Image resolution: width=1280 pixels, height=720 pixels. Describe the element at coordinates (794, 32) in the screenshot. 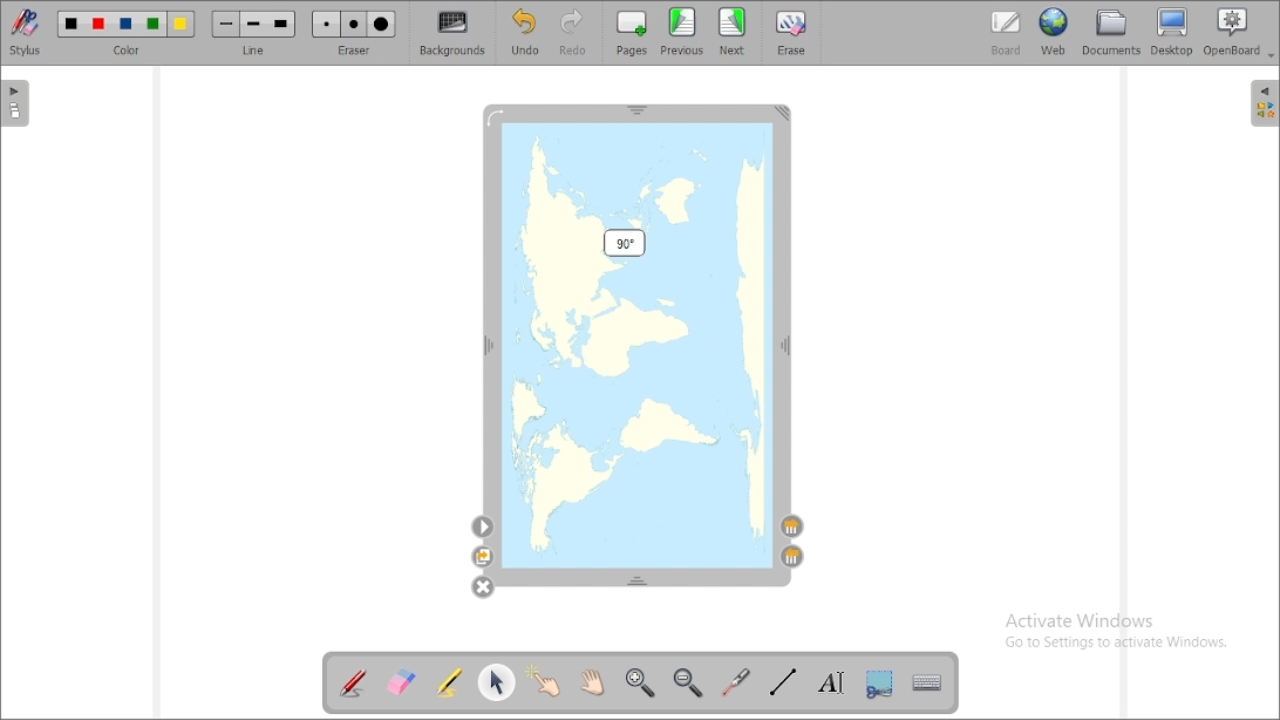

I see `erase` at that location.